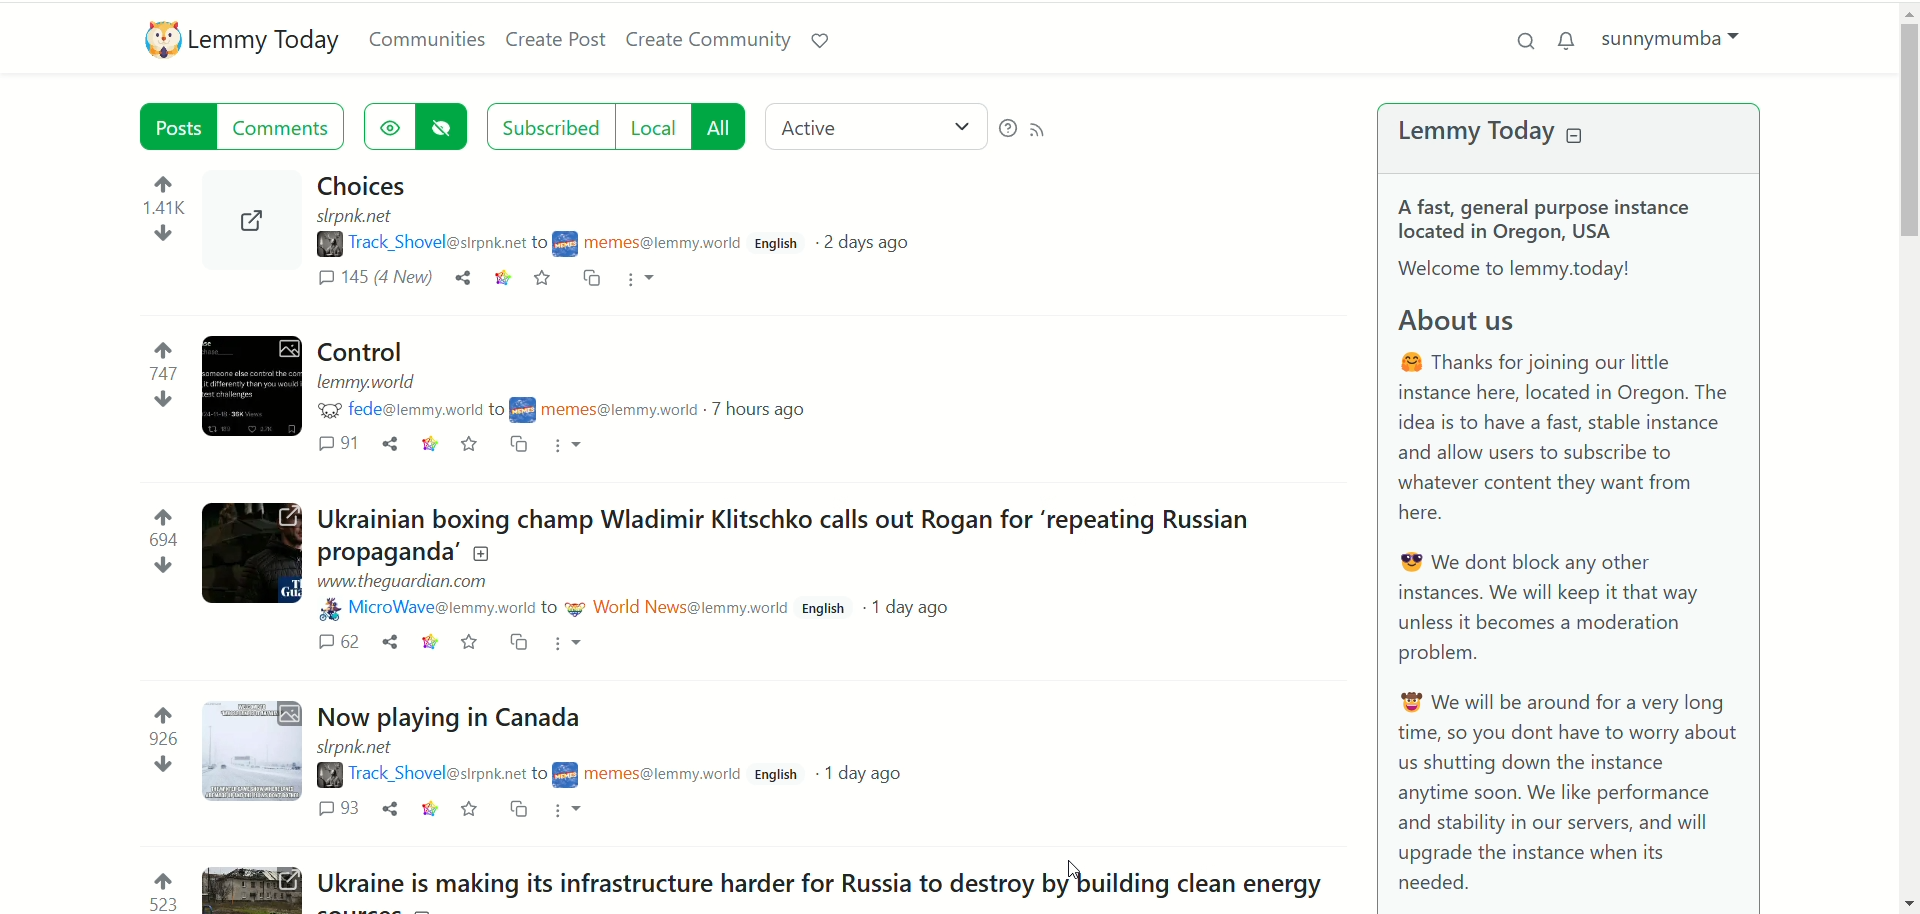  What do you see at coordinates (372, 383) in the screenshot?
I see `URL` at bounding box center [372, 383].